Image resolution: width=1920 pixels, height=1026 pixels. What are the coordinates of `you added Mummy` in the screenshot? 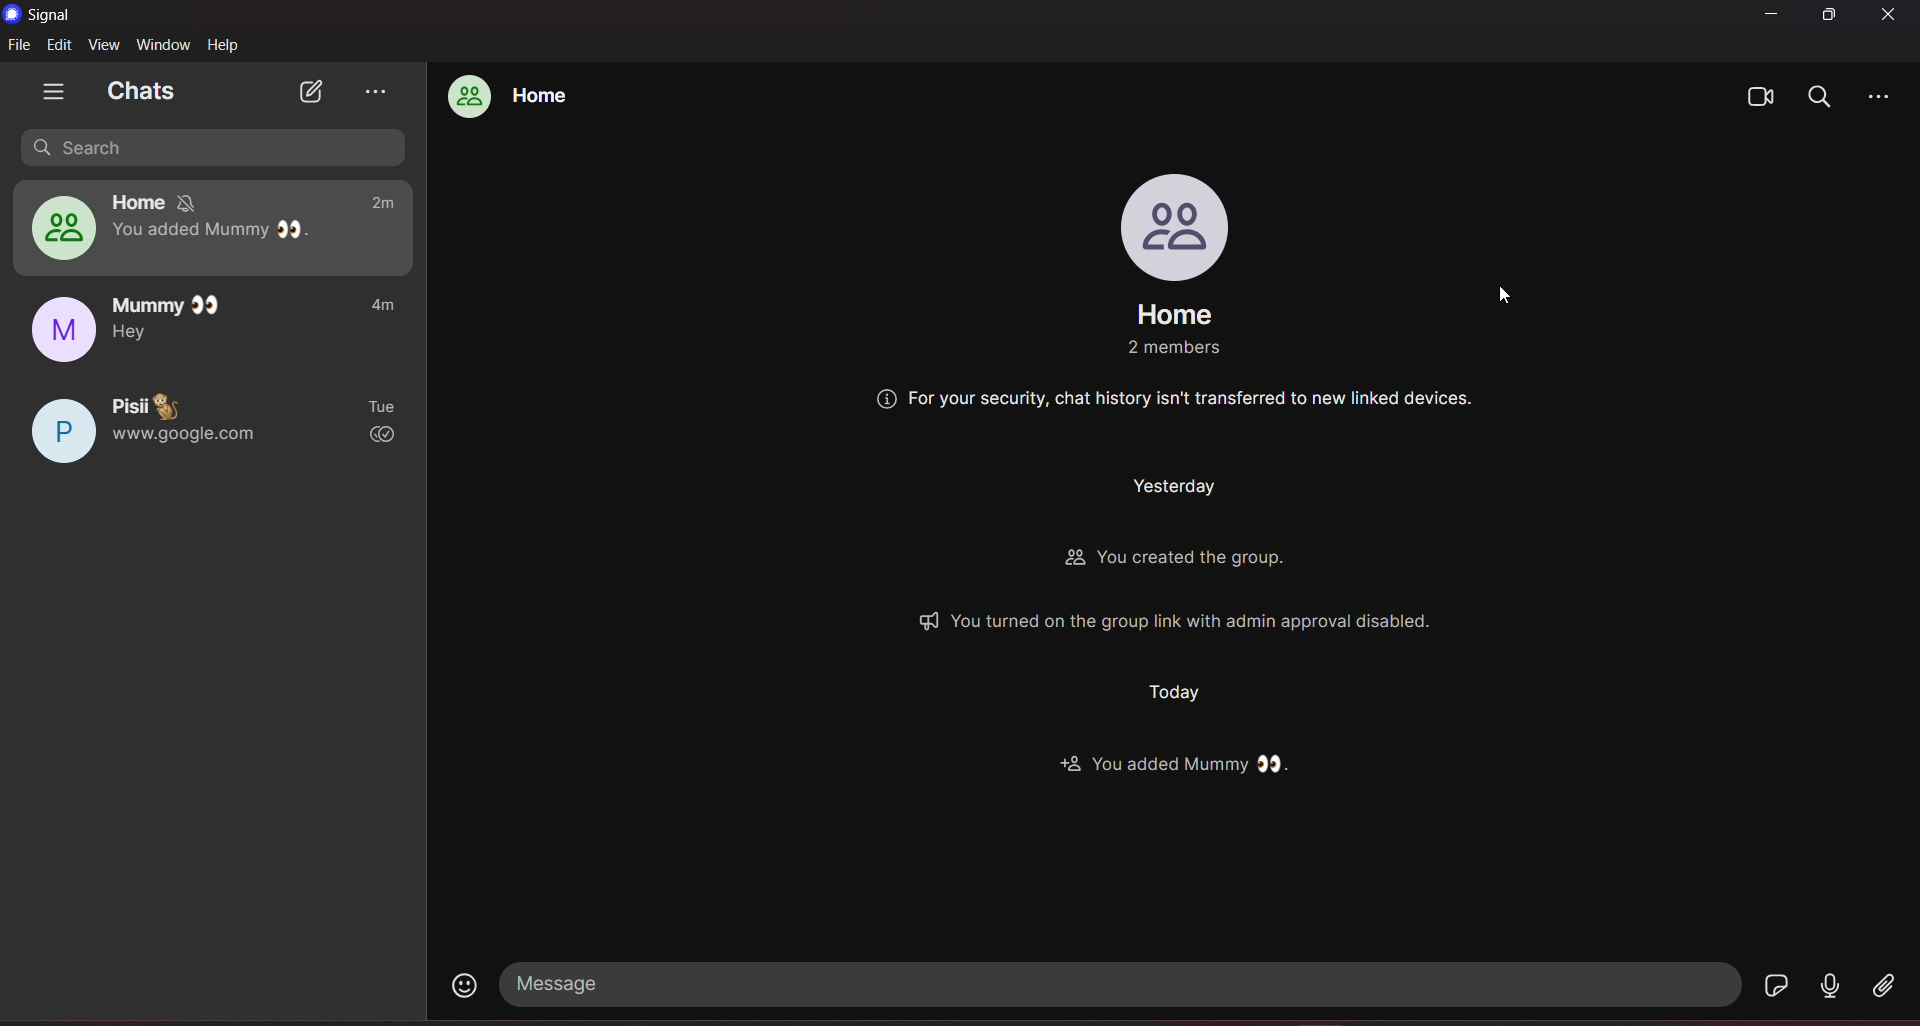 It's located at (220, 231).